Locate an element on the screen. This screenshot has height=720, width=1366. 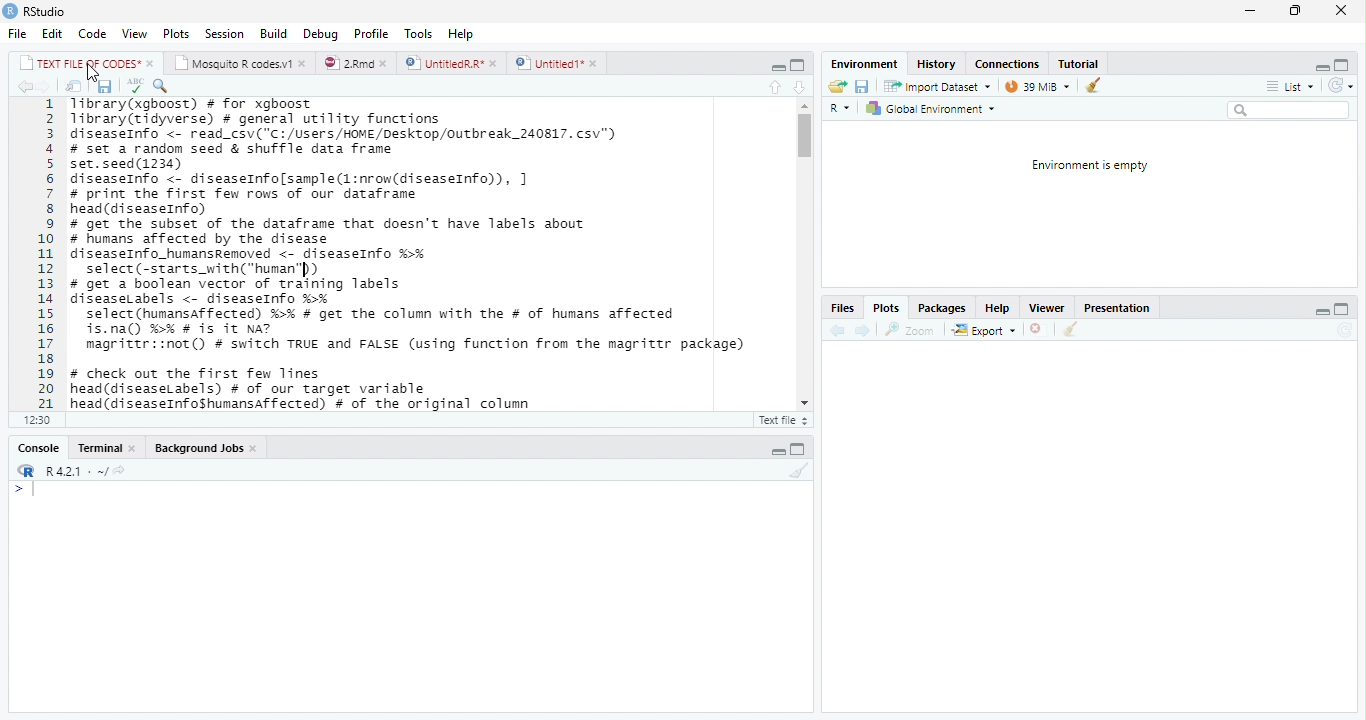
Tutorial is located at coordinates (1081, 63).